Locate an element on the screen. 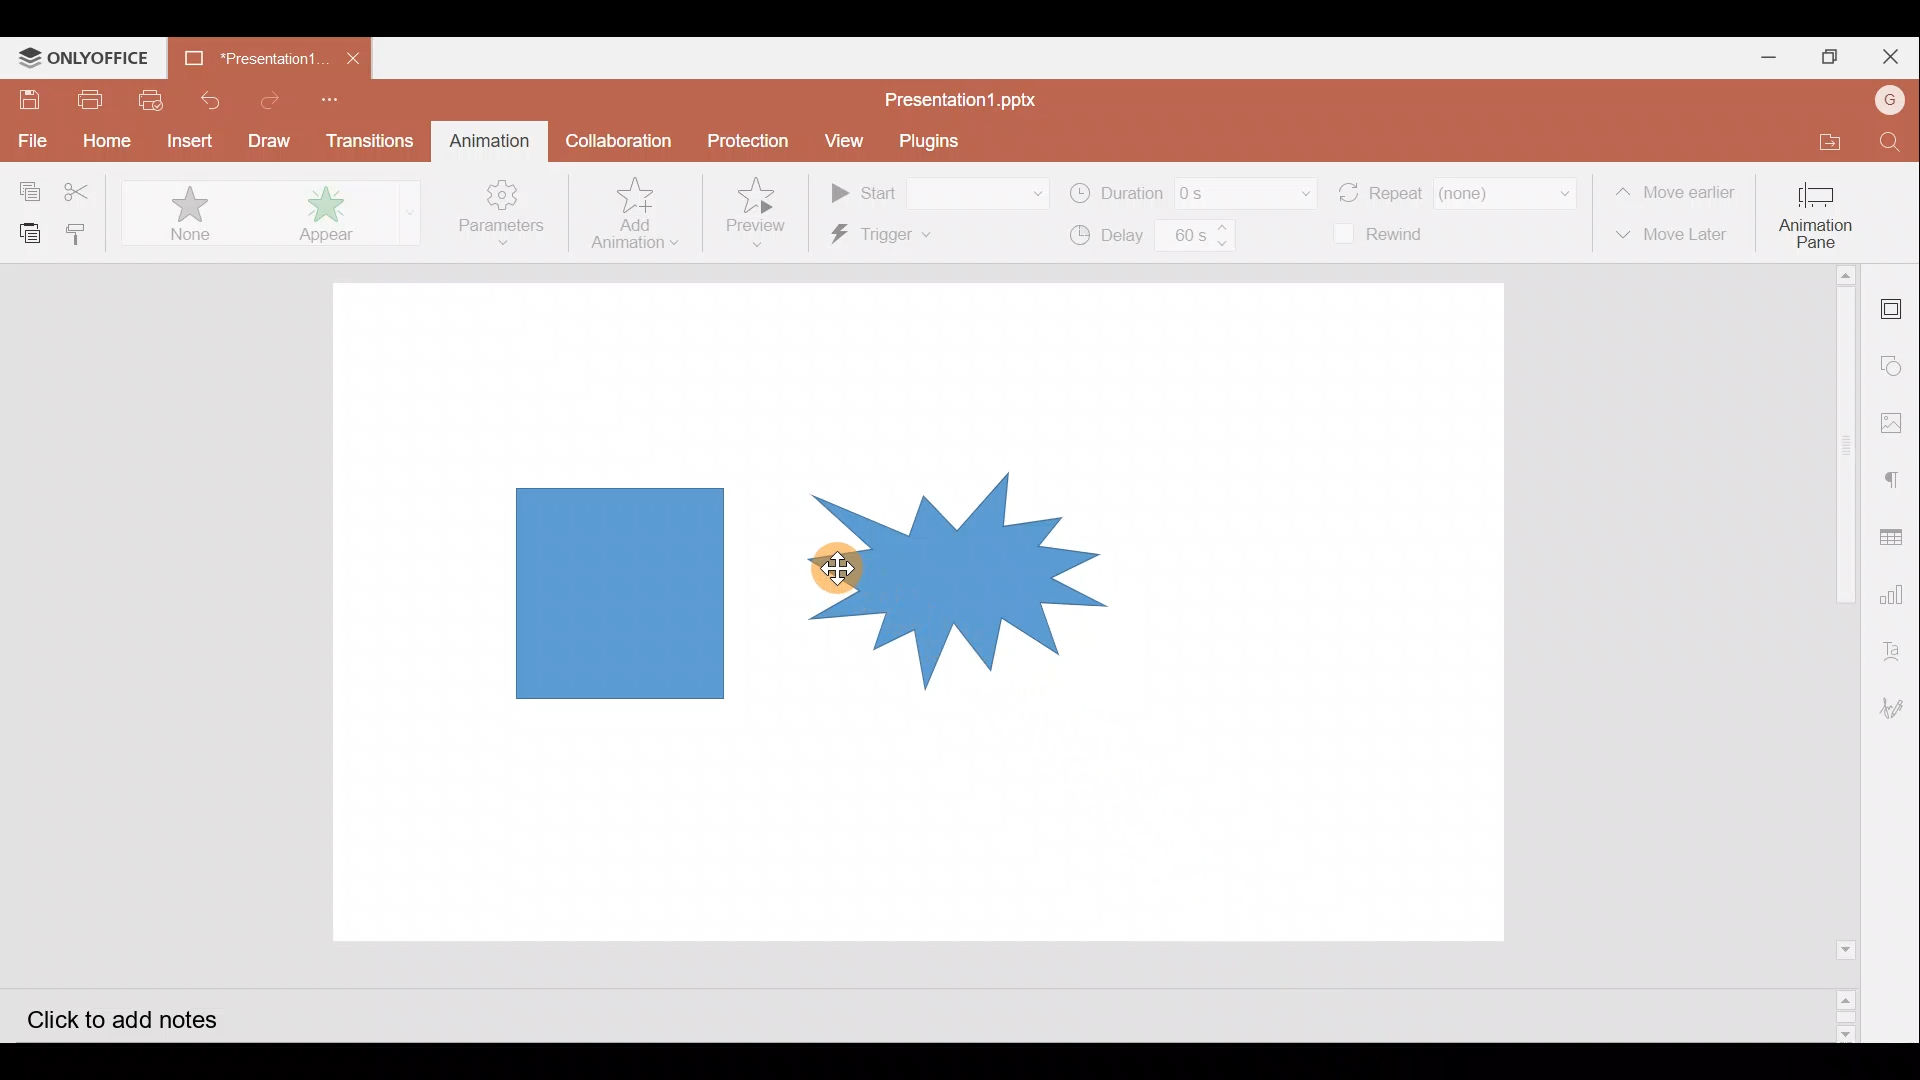  Undo is located at coordinates (208, 97).